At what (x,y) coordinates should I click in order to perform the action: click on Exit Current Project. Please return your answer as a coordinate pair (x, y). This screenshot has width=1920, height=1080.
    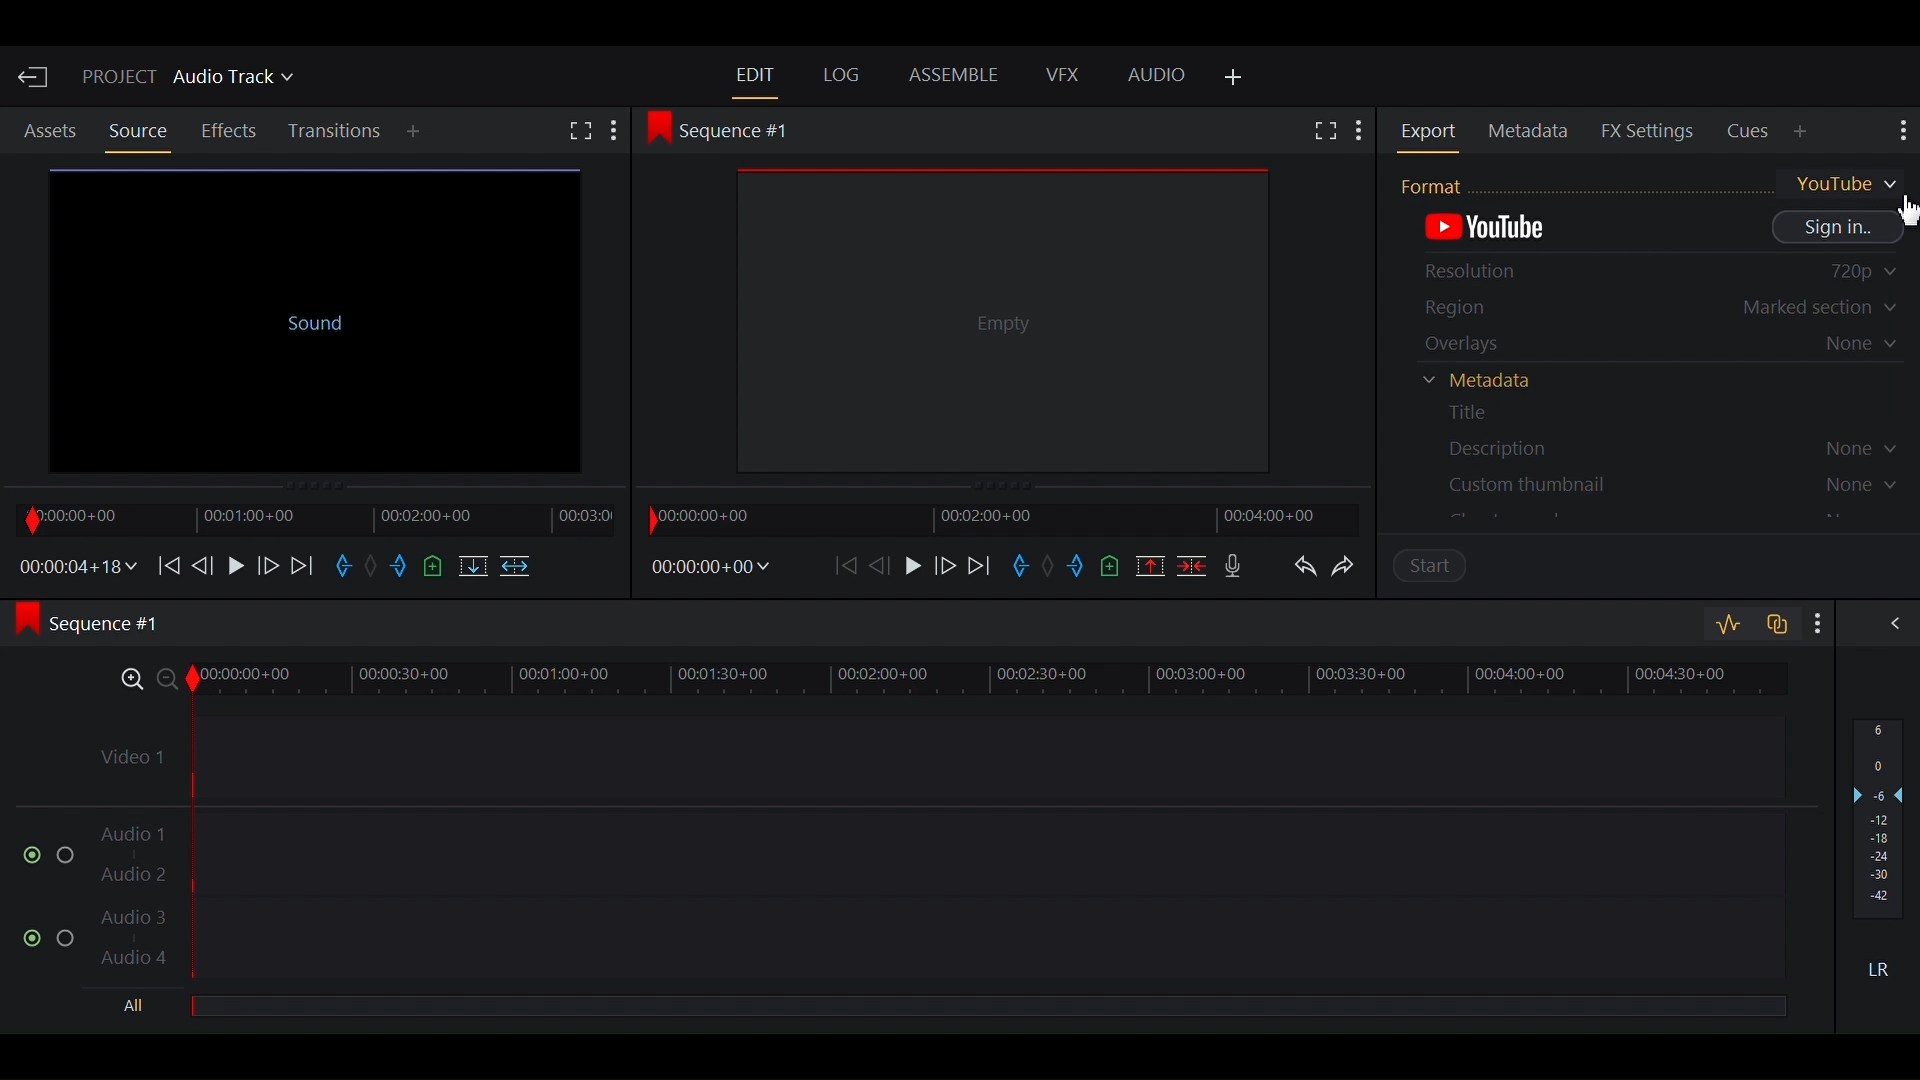
    Looking at the image, I should click on (35, 77).